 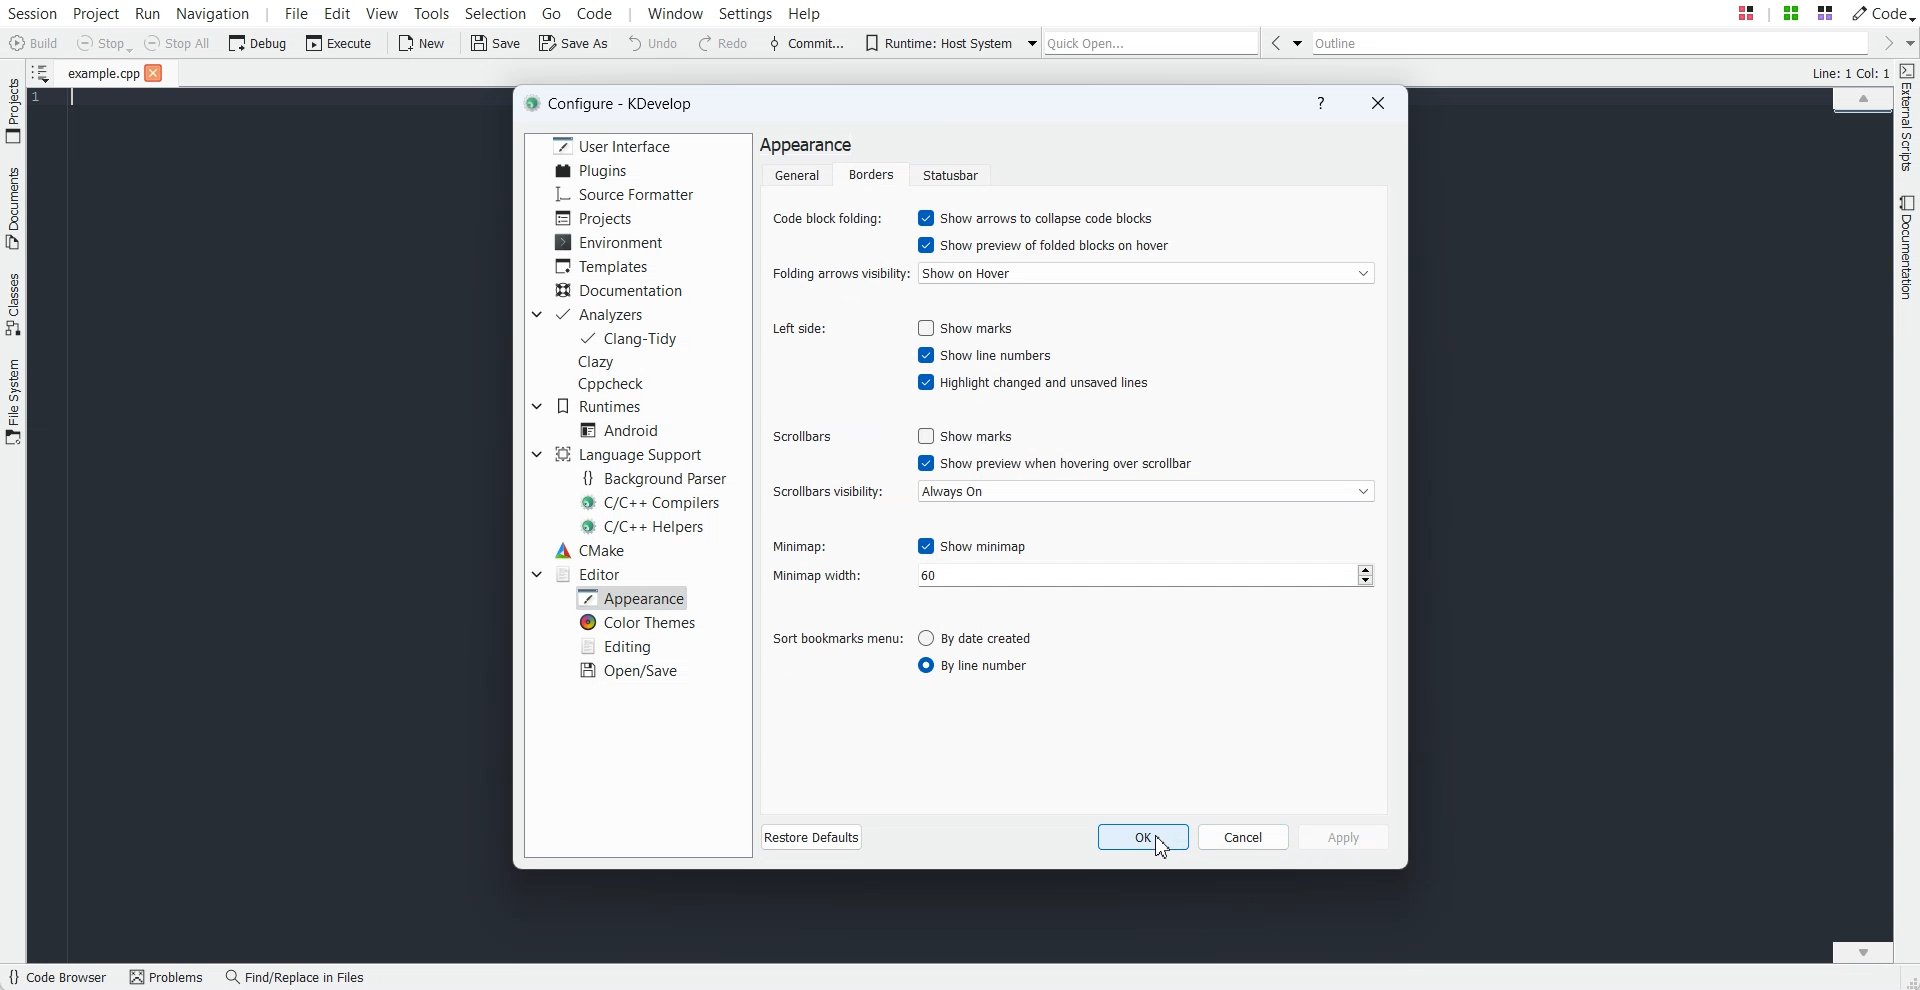 I want to click on Color Themes, so click(x=635, y=622).